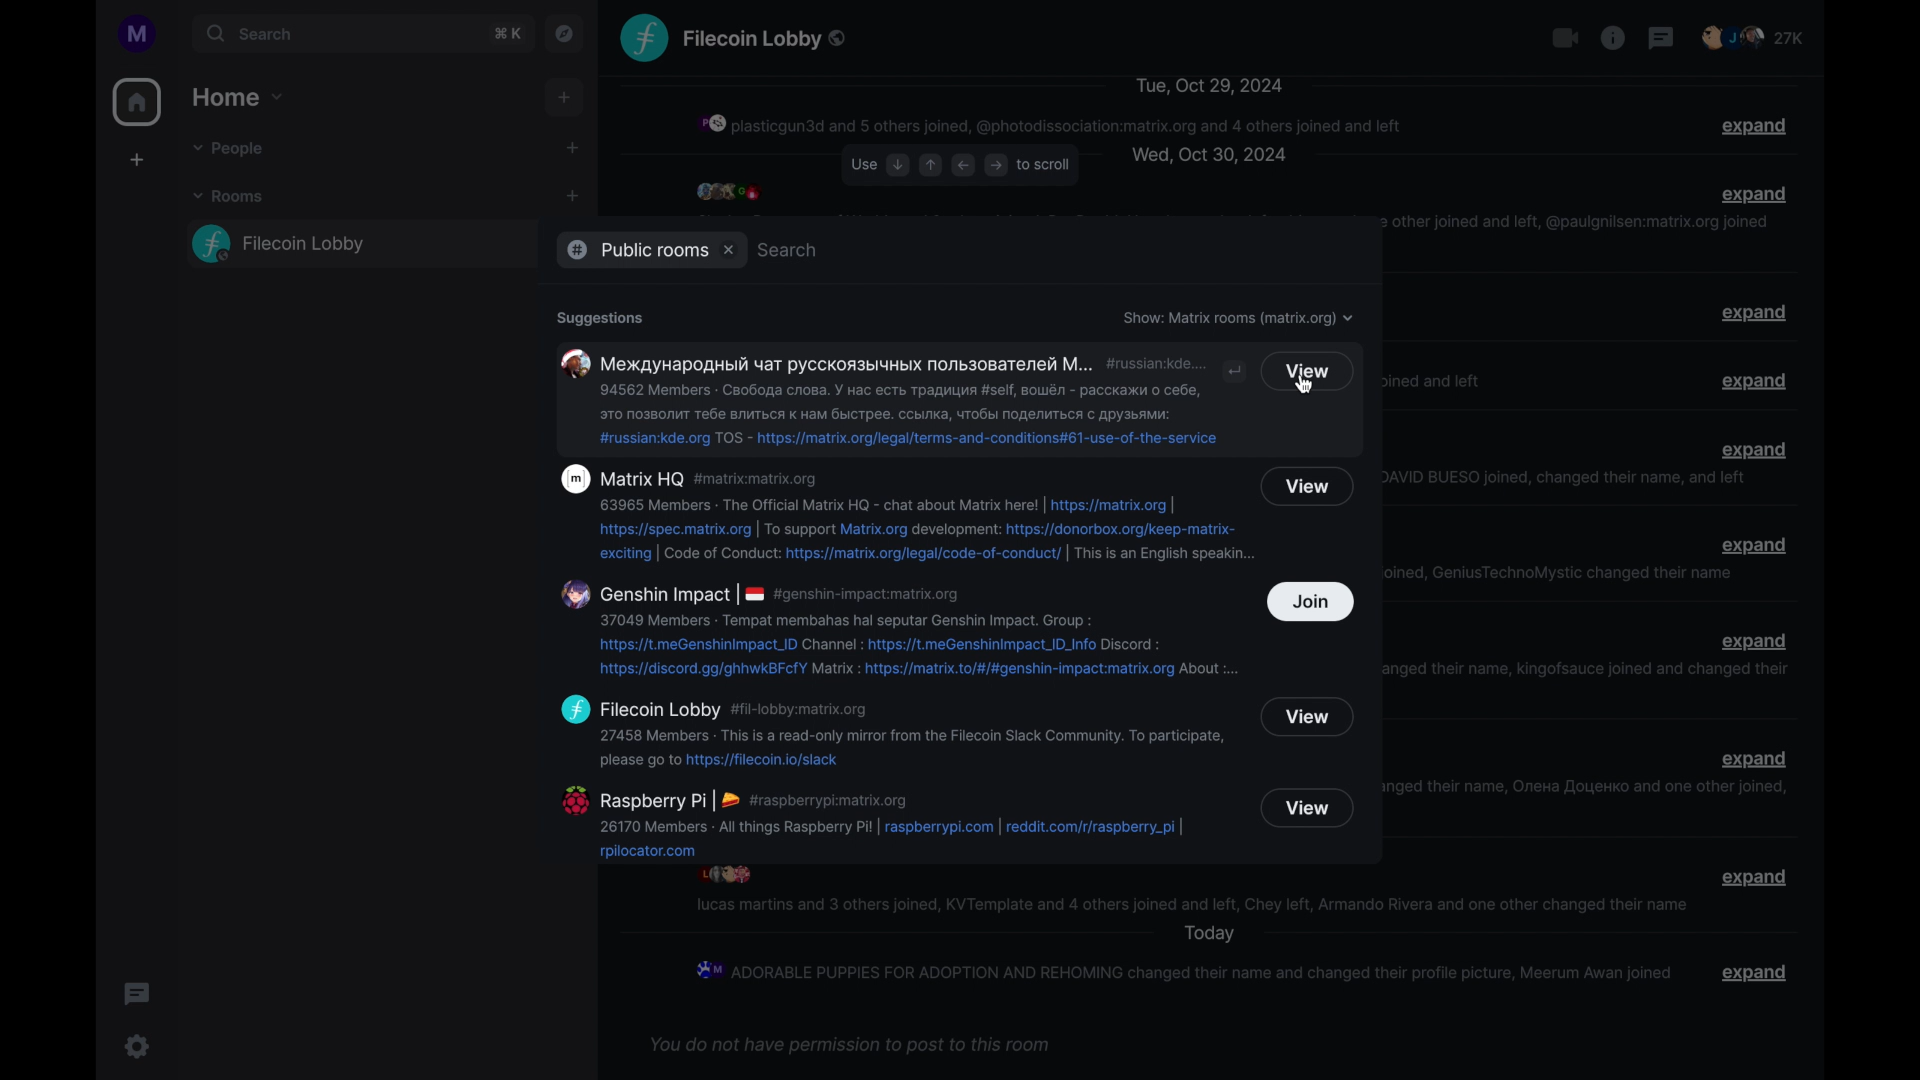 The image size is (1920, 1080). What do you see at coordinates (565, 97) in the screenshot?
I see `add` at bounding box center [565, 97].